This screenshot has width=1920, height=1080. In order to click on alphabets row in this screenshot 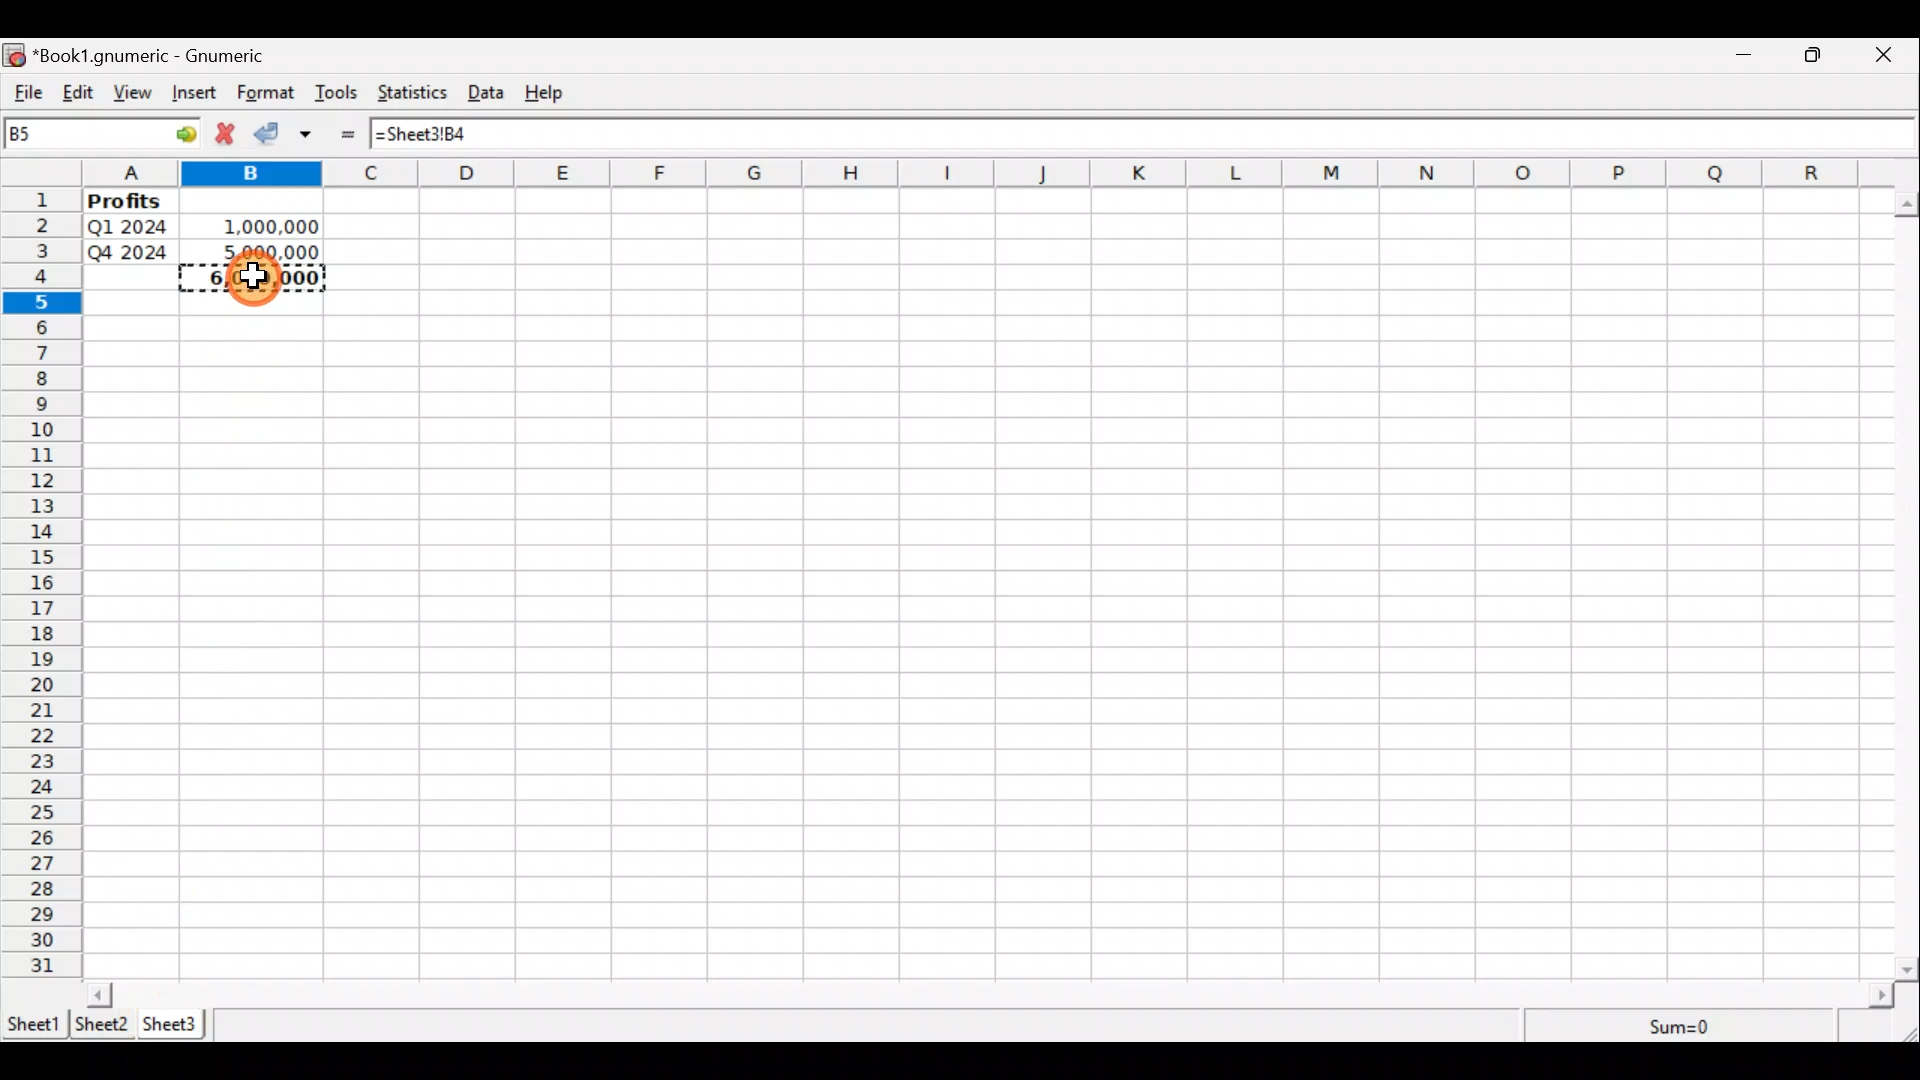, I will do `click(972, 174)`.